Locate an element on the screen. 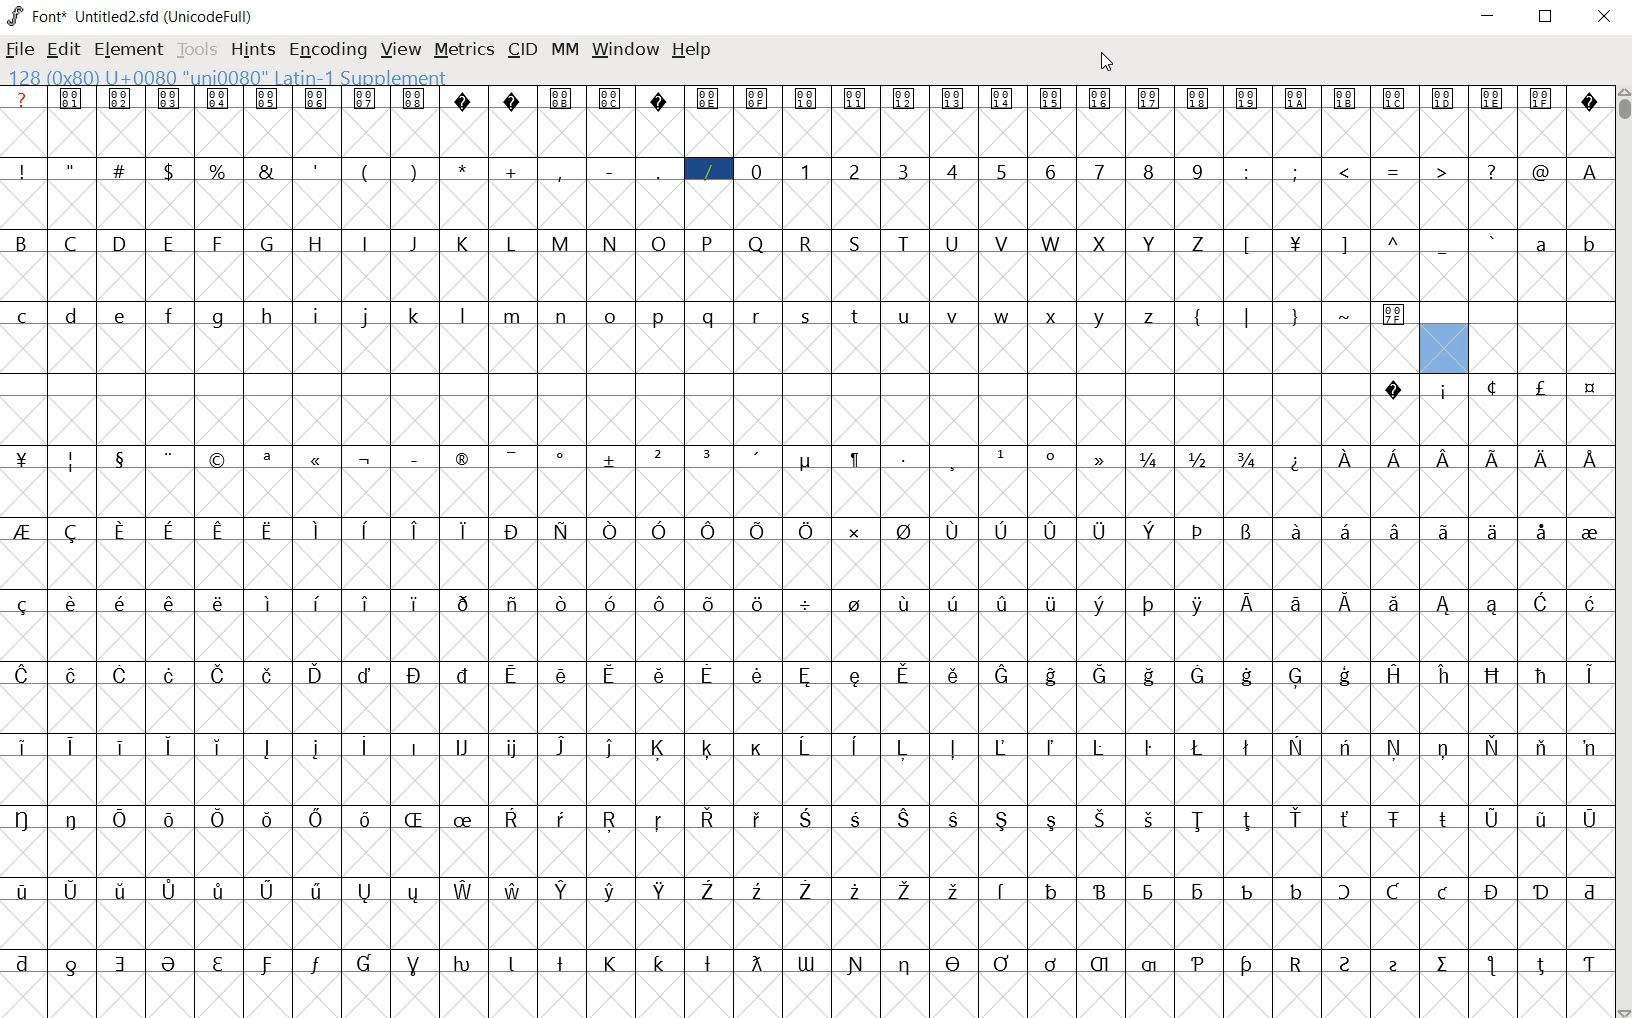  glyph is located at coordinates (1053, 891).